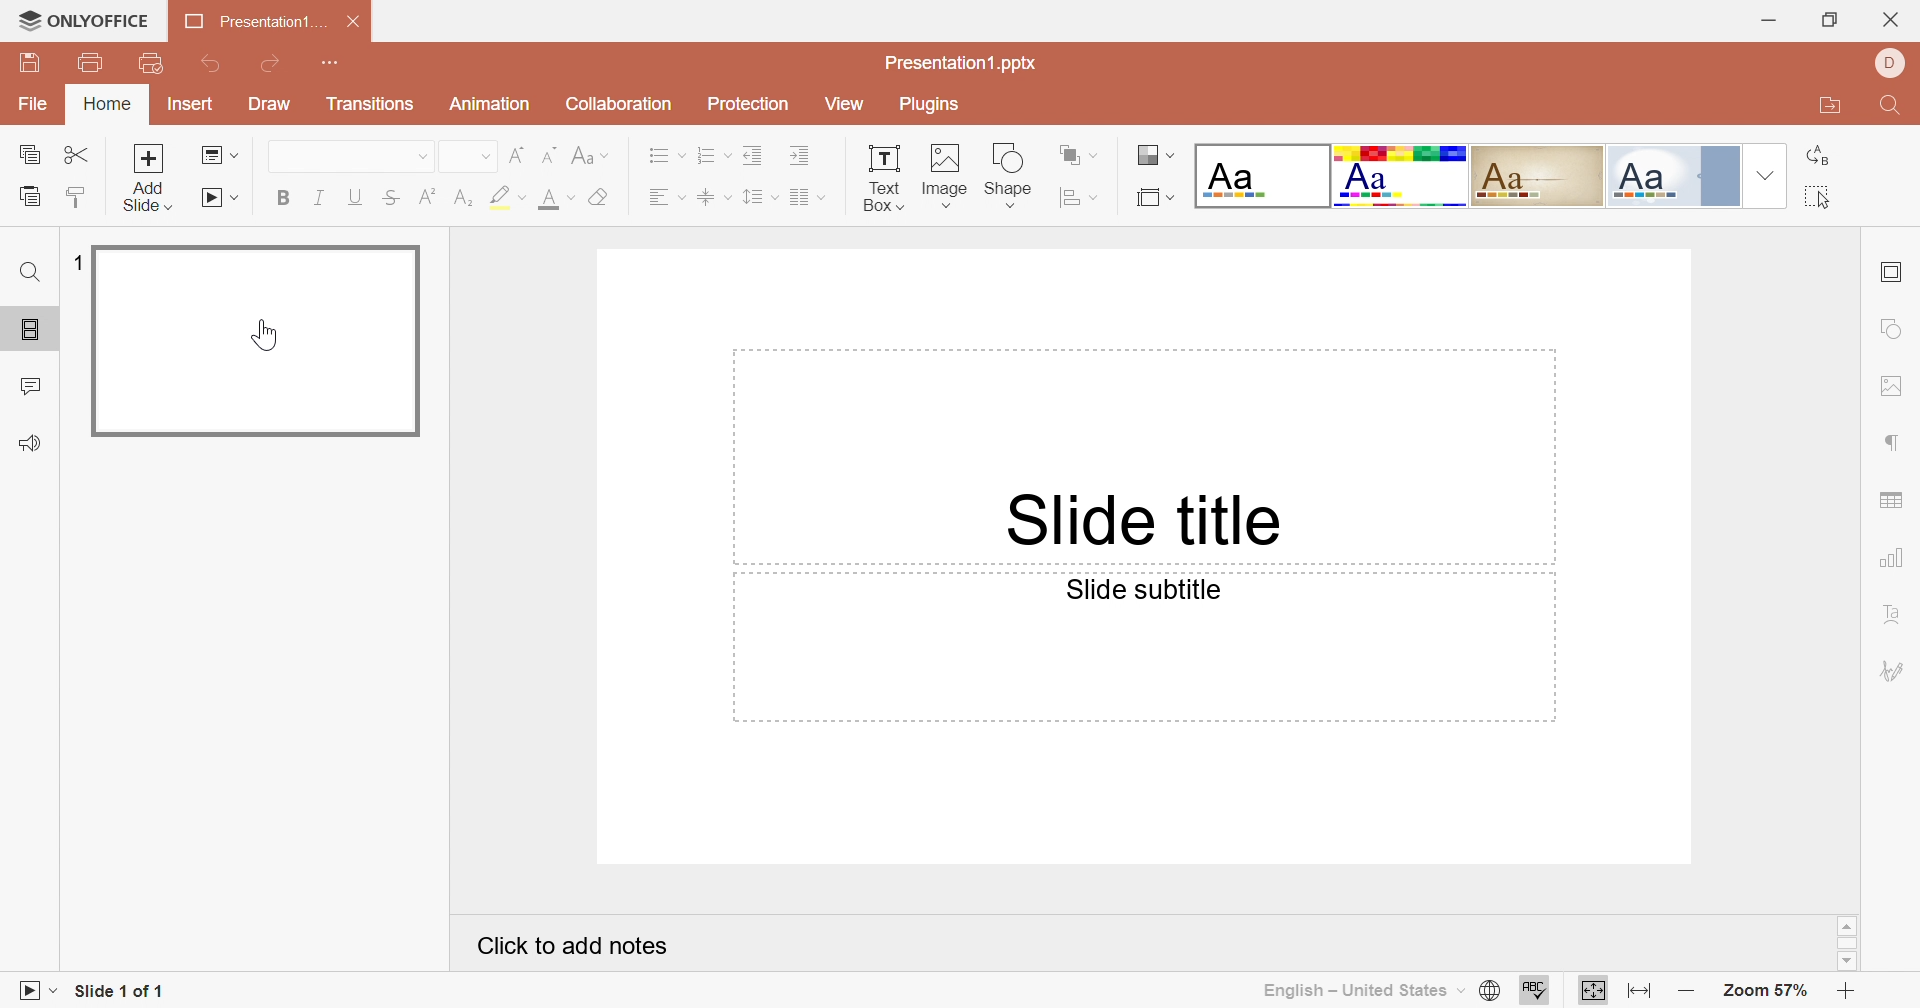 Image resolution: width=1920 pixels, height=1008 pixels. What do you see at coordinates (712, 154) in the screenshot?
I see `Numbering` at bounding box center [712, 154].